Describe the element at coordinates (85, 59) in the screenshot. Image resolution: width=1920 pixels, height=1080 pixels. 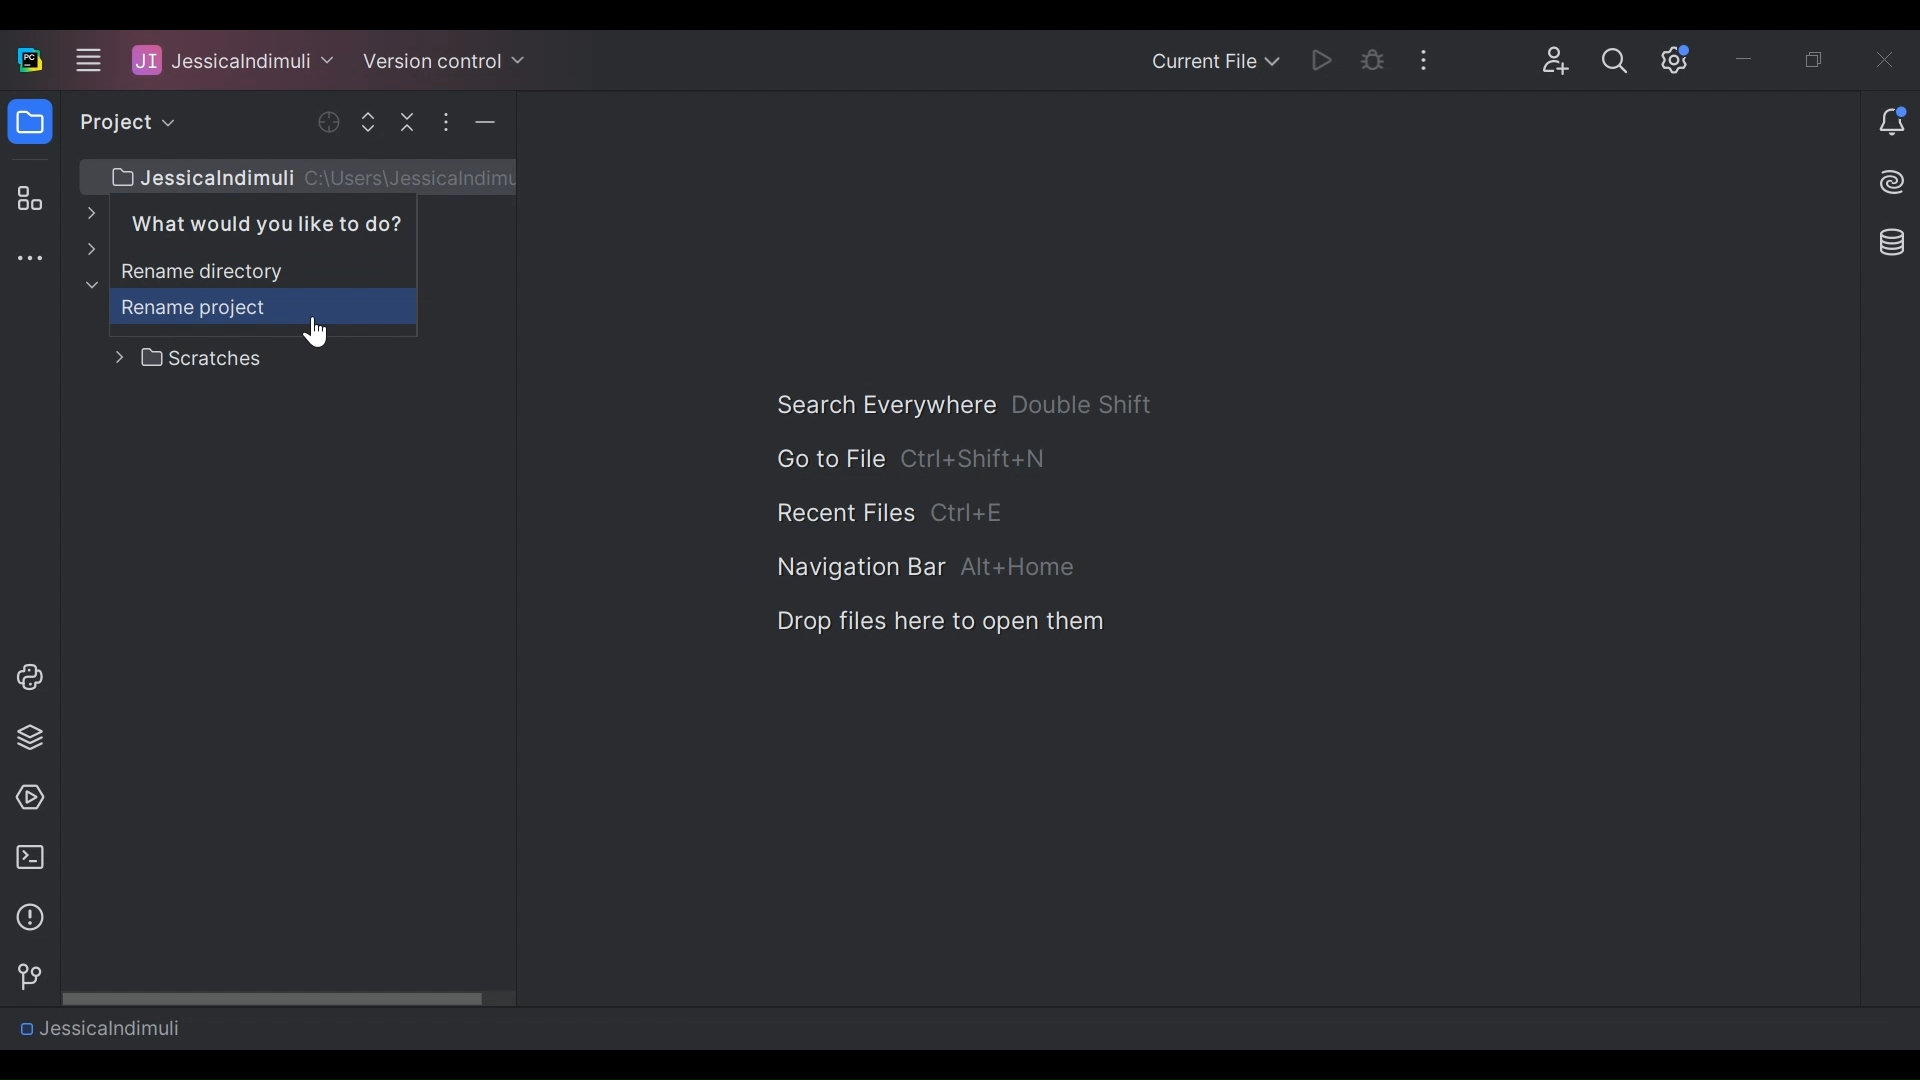
I see `Main  menu` at that location.